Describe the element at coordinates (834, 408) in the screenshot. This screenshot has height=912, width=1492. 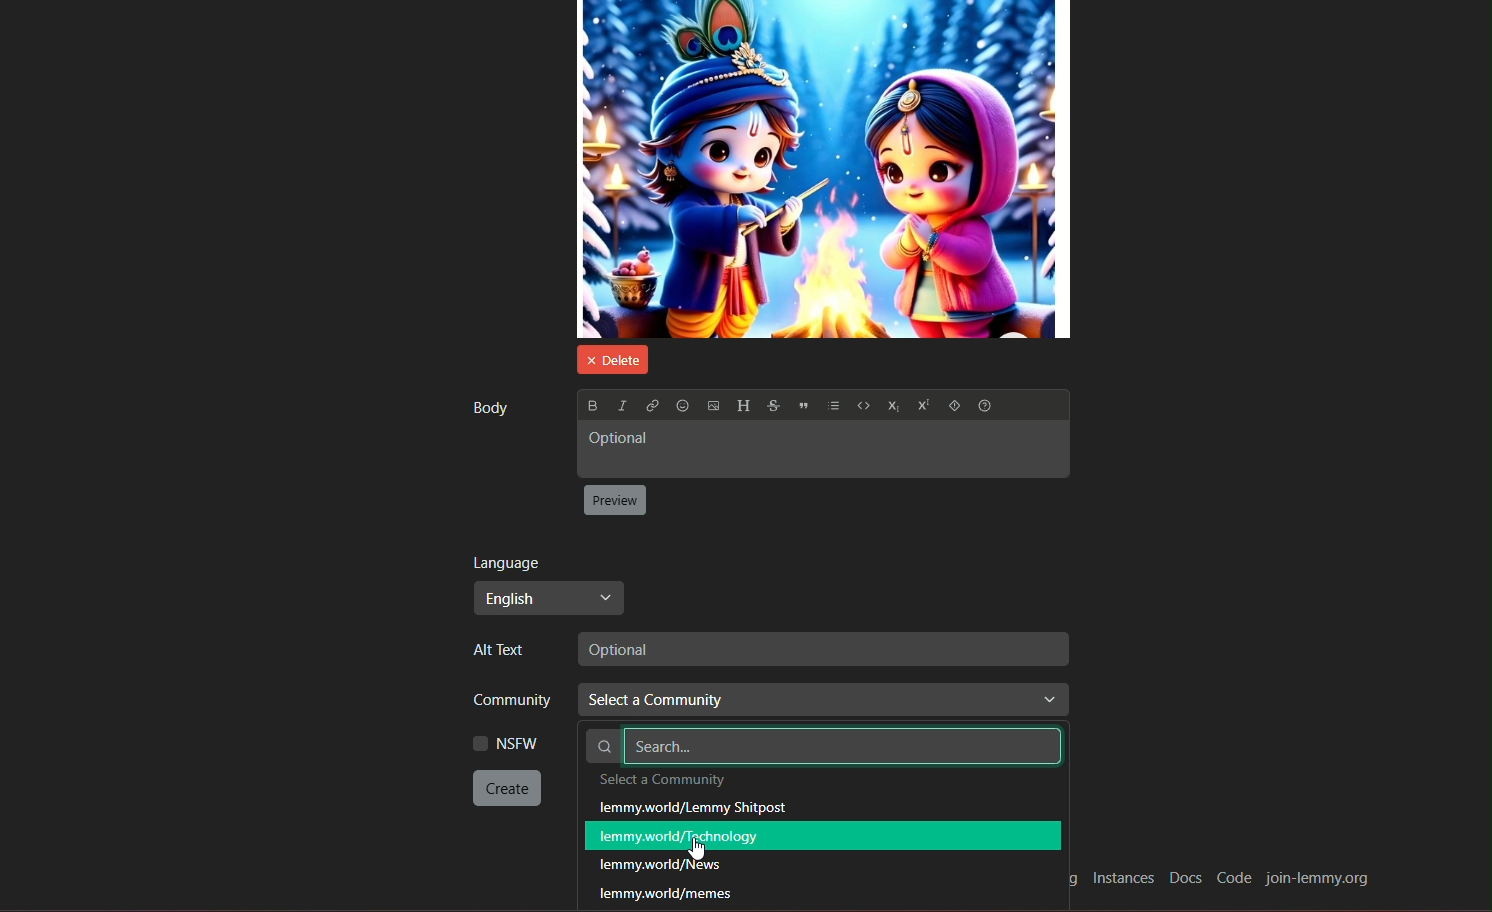
I see `list` at that location.